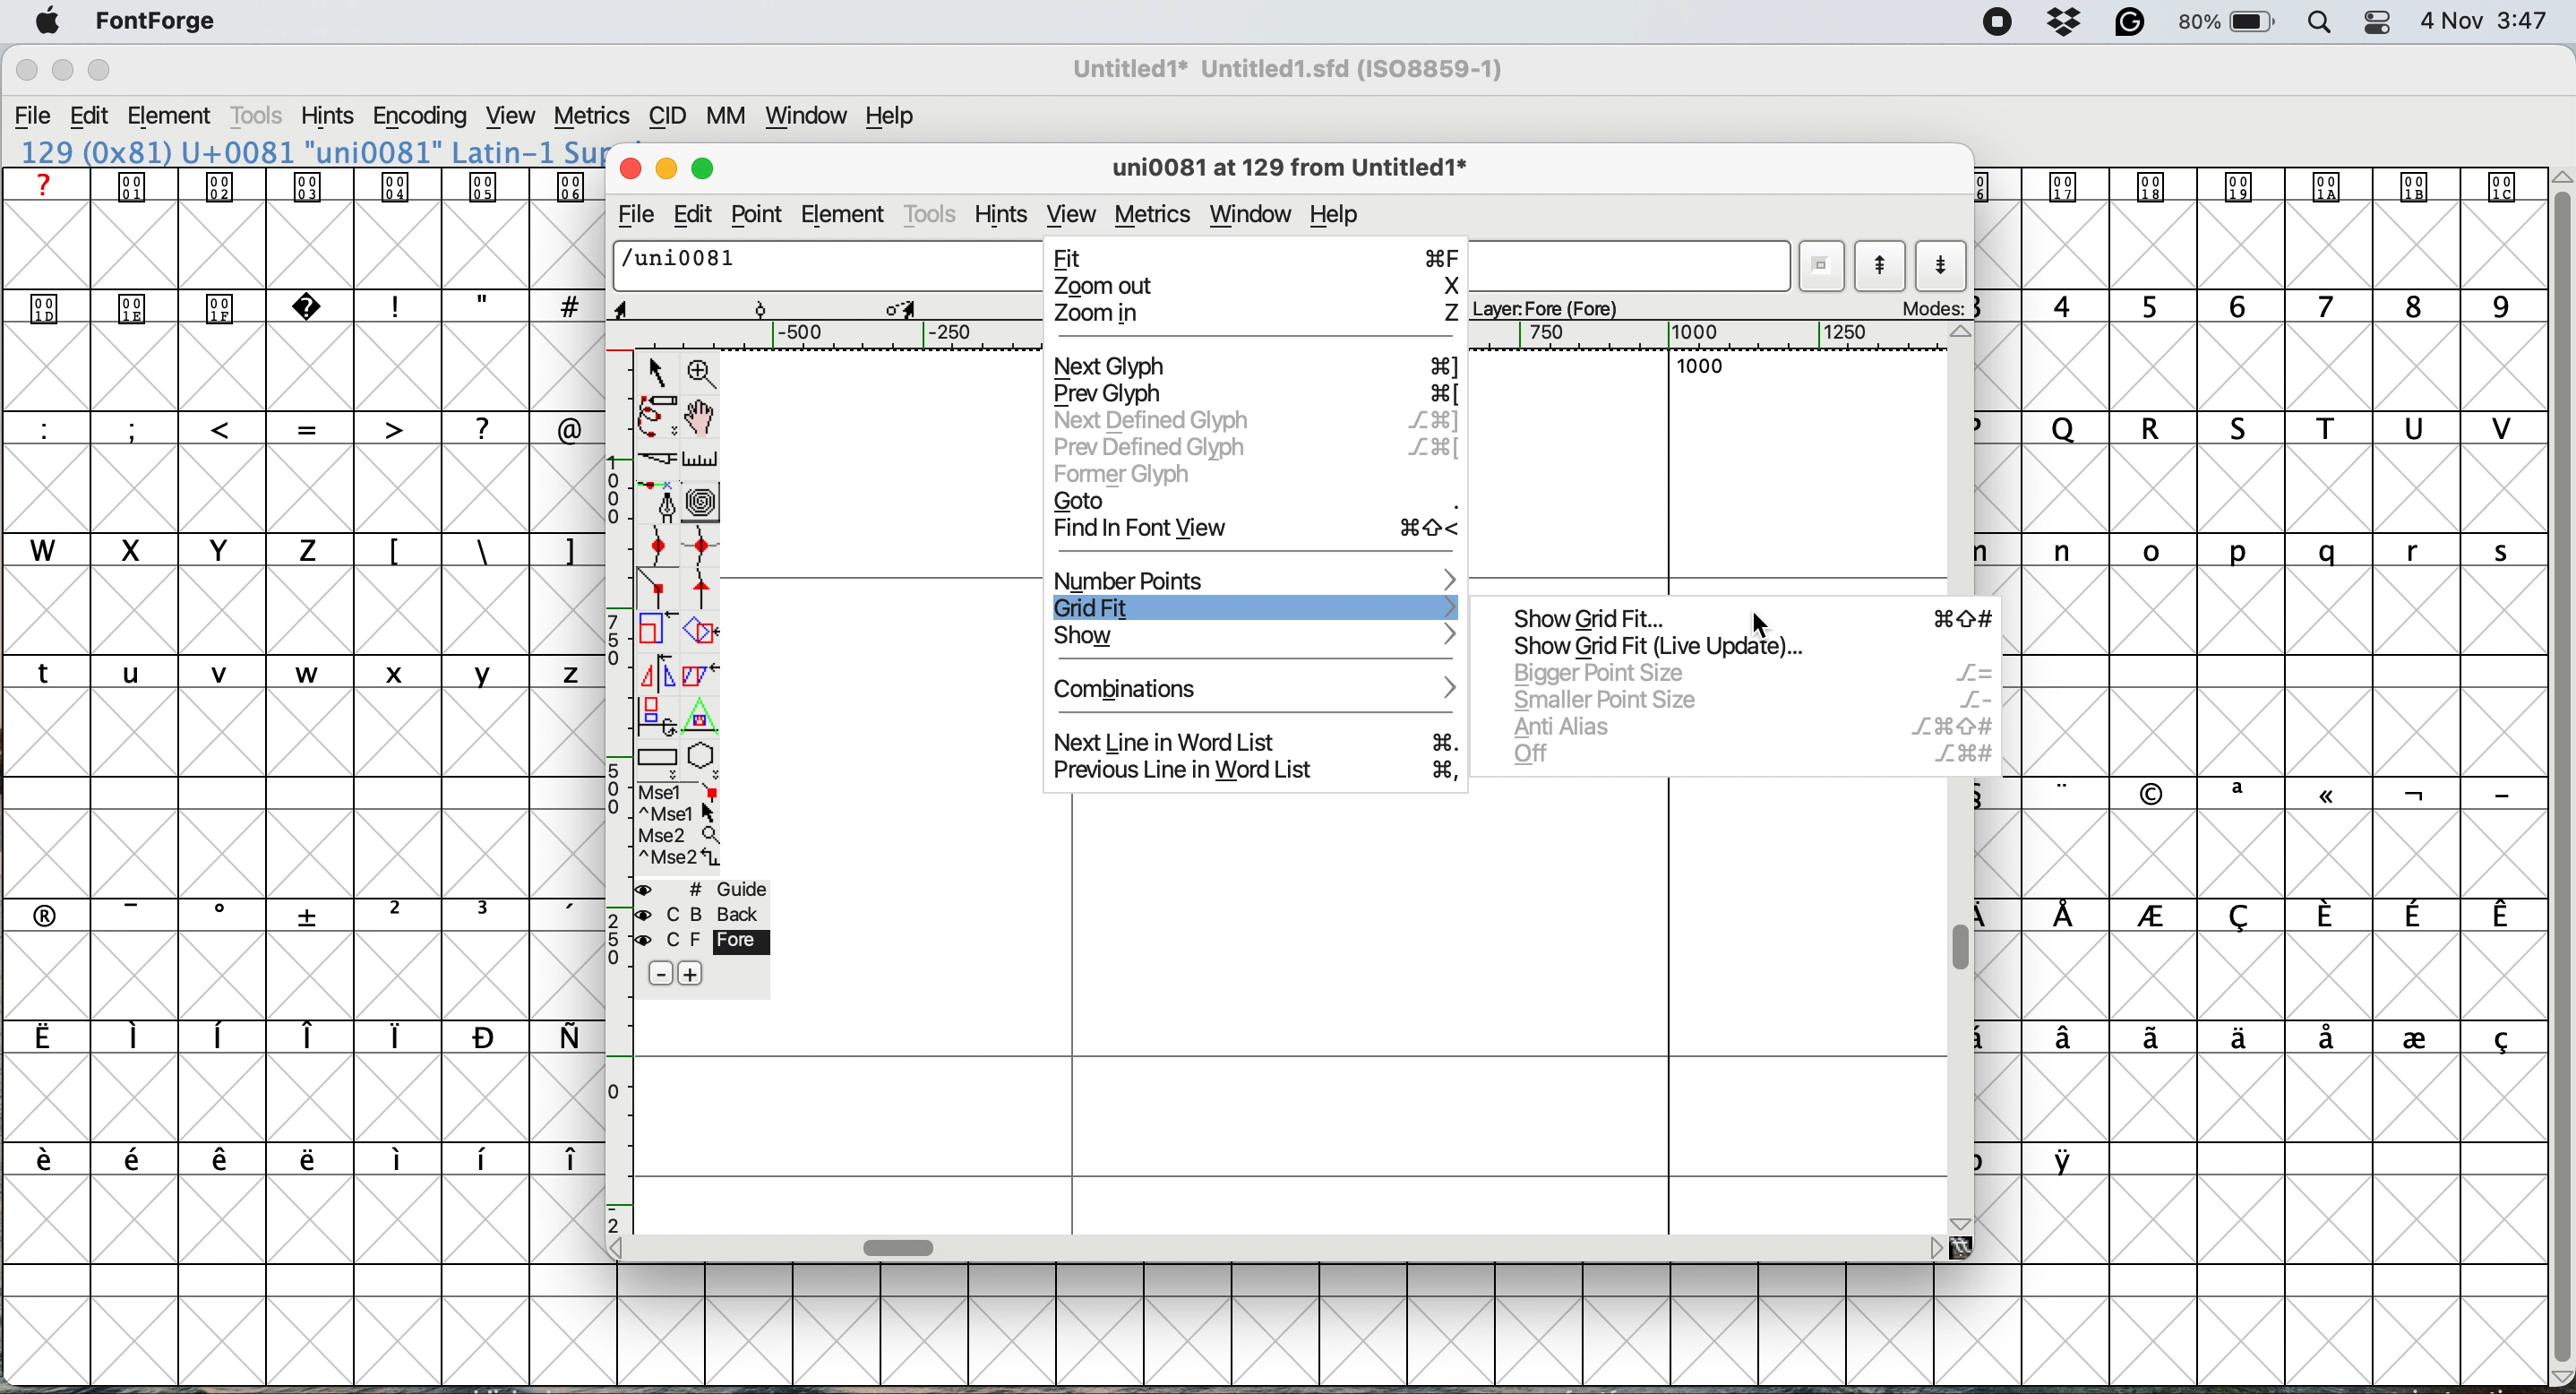 Image resolution: width=2576 pixels, height=1394 pixels. What do you see at coordinates (170, 118) in the screenshot?
I see `Element` at bounding box center [170, 118].